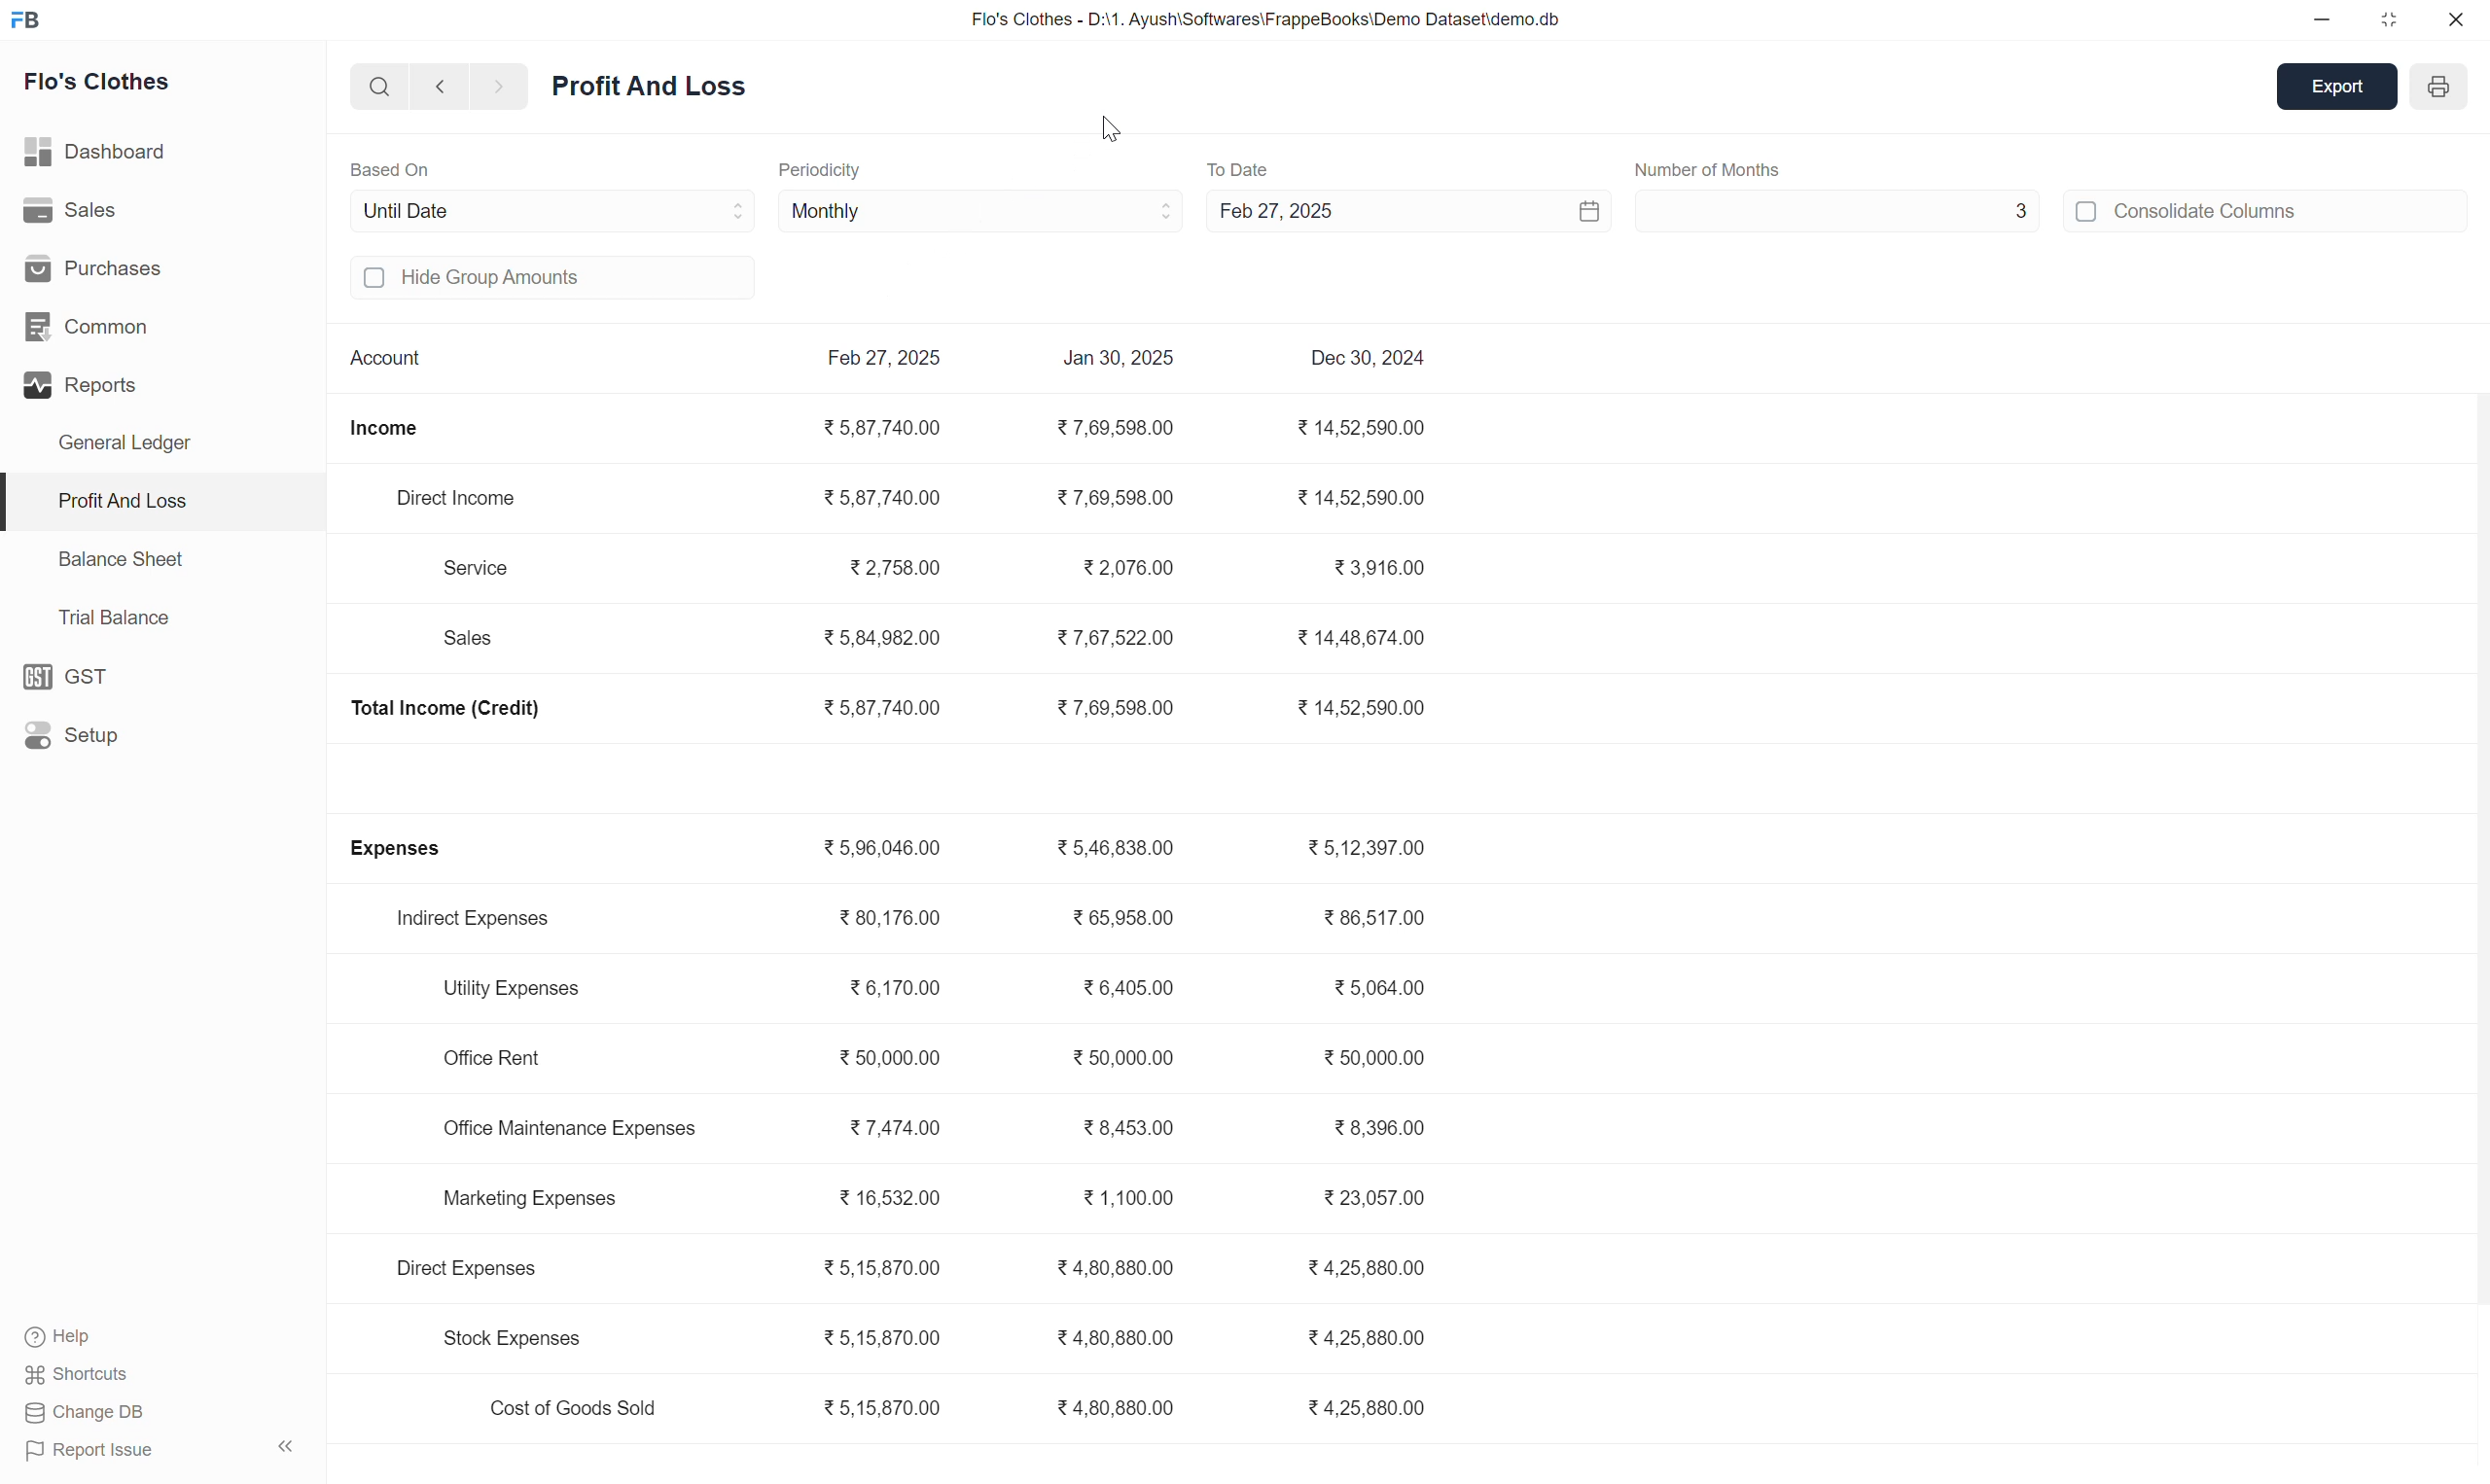 This screenshot has width=2490, height=1484. I want to click on restore down, so click(2389, 18).